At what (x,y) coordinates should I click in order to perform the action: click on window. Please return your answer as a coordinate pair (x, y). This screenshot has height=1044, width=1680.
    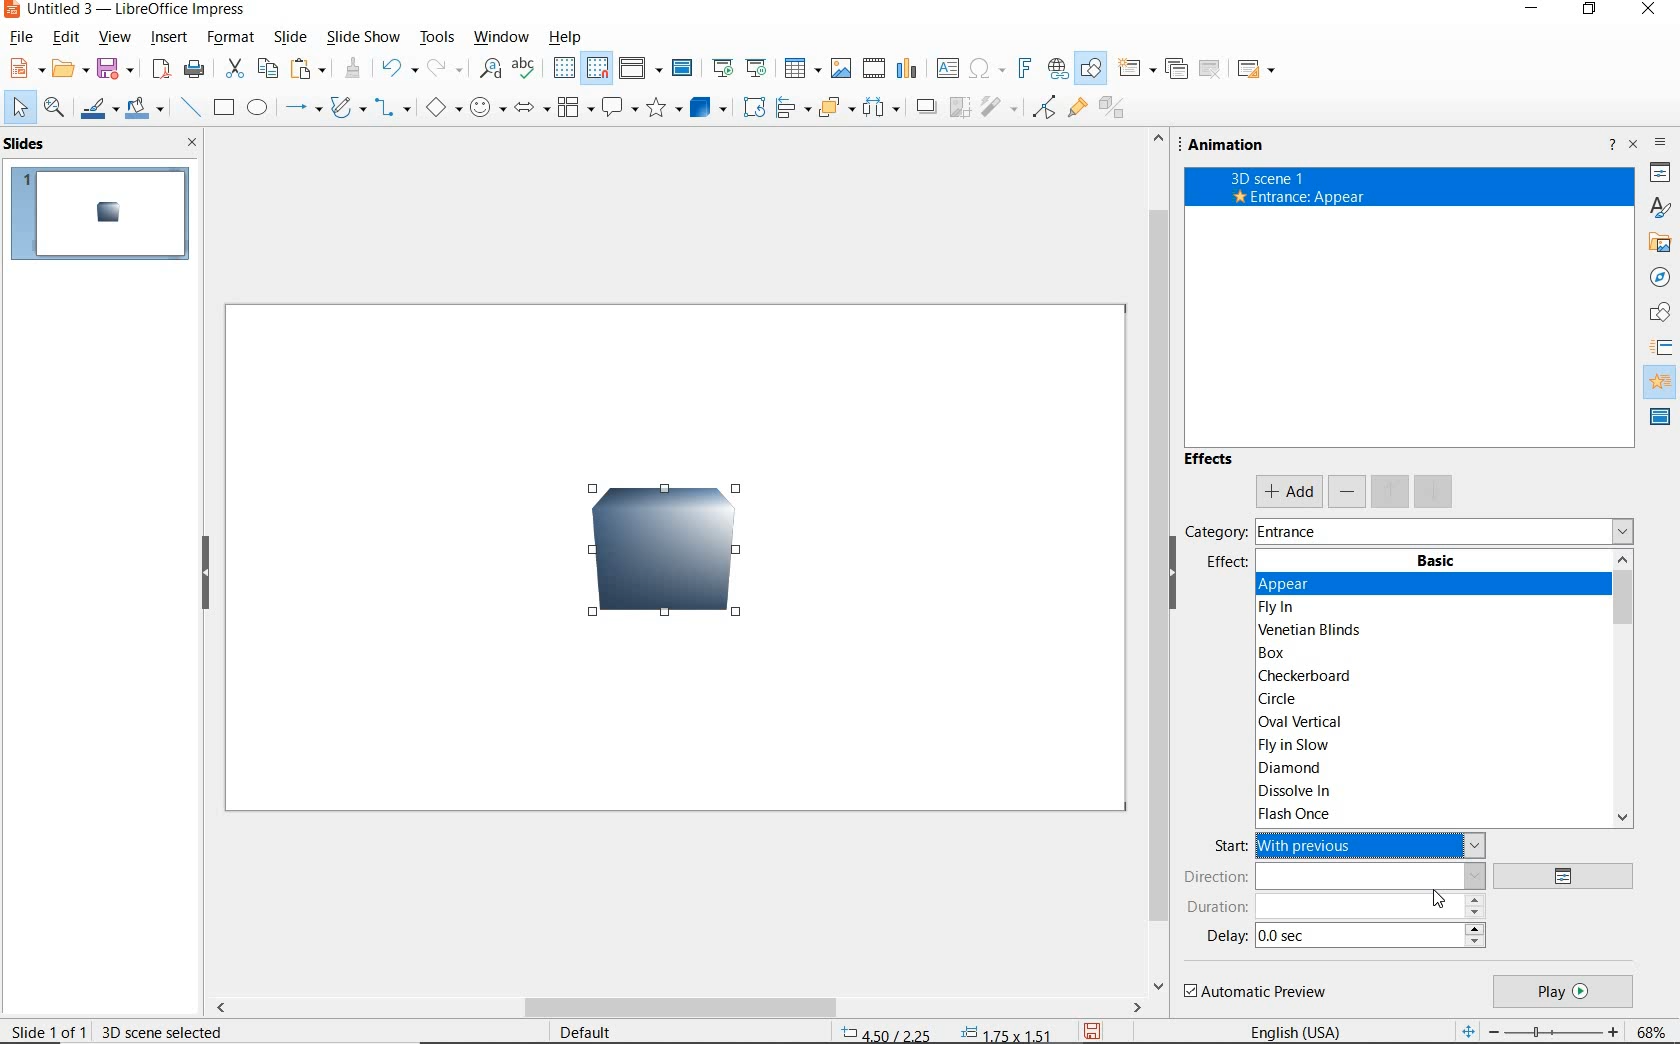
    Looking at the image, I should click on (499, 37).